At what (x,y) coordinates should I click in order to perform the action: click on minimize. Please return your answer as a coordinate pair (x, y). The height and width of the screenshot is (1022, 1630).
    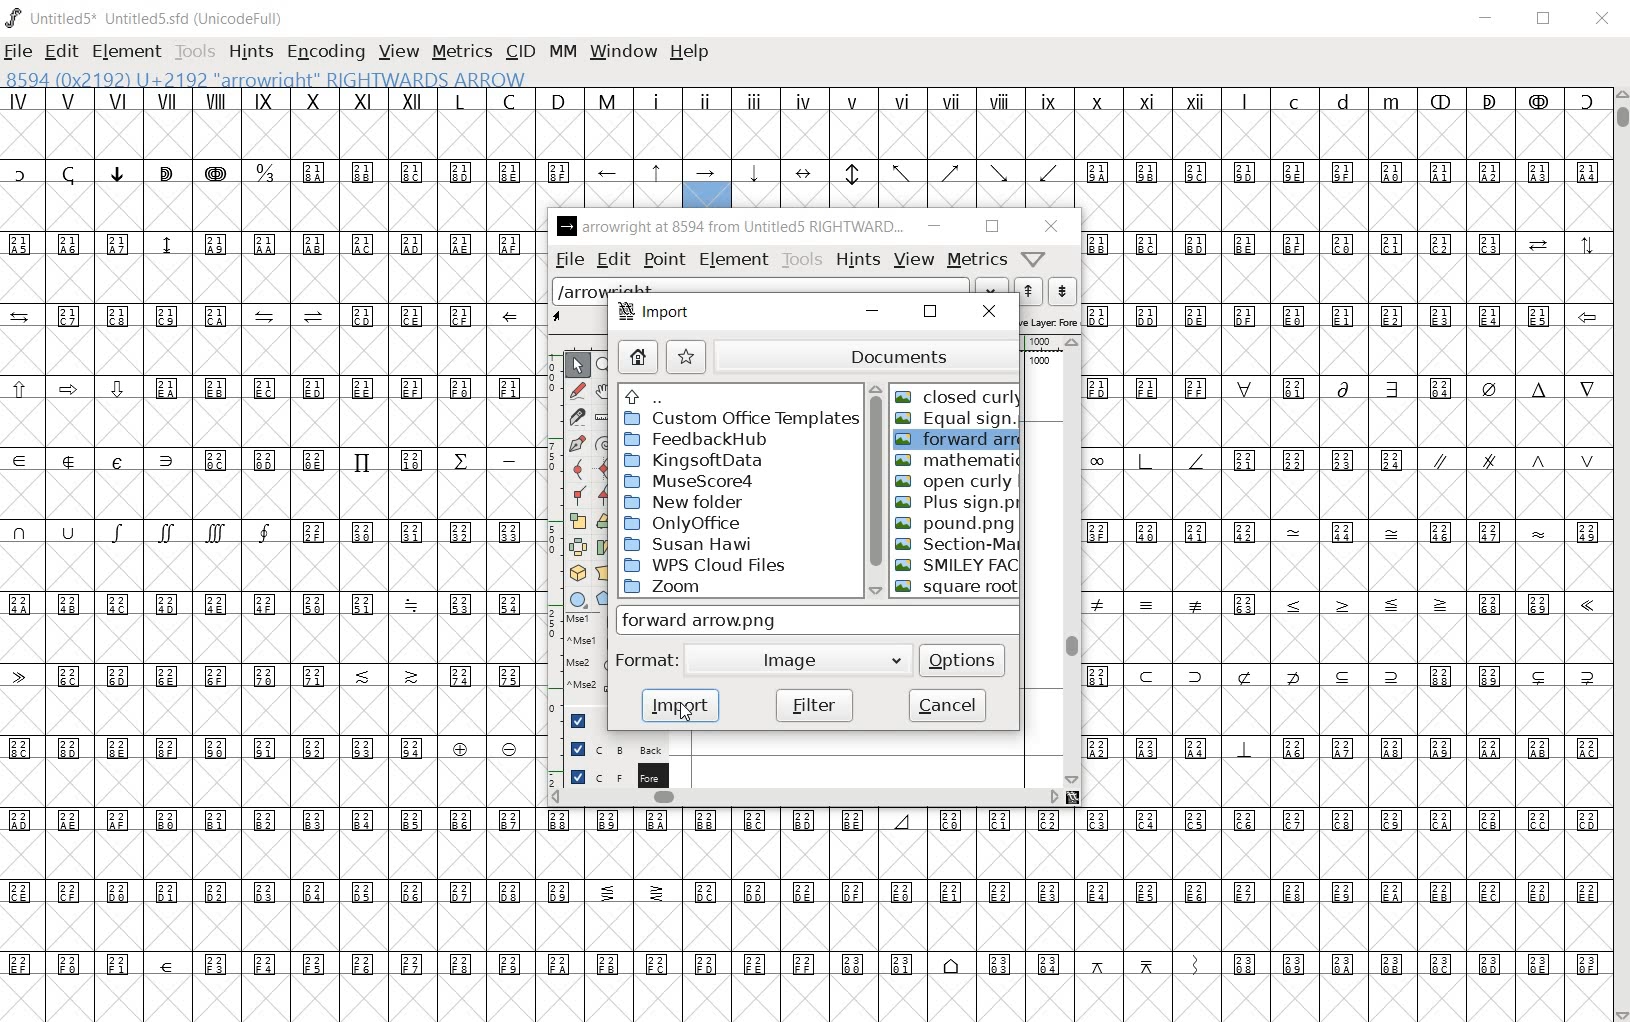
    Looking at the image, I should click on (935, 226).